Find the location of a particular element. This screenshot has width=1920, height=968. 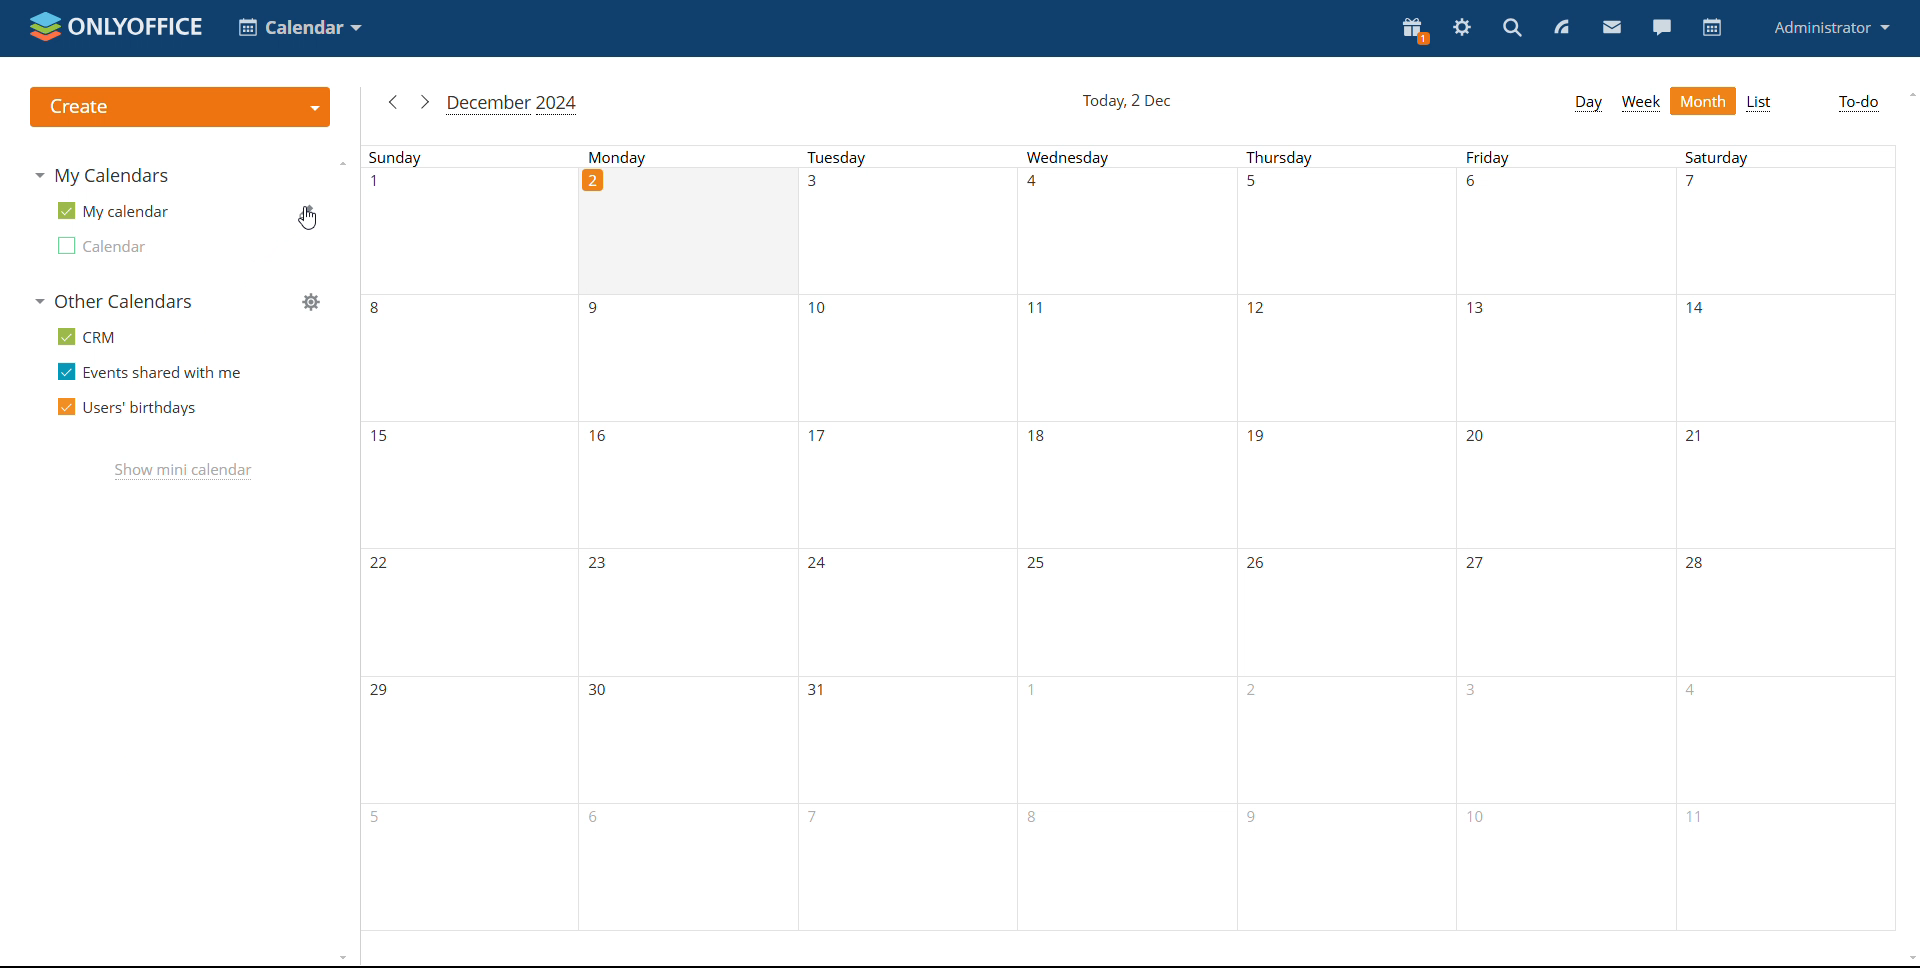

sunday is located at coordinates (466, 550).